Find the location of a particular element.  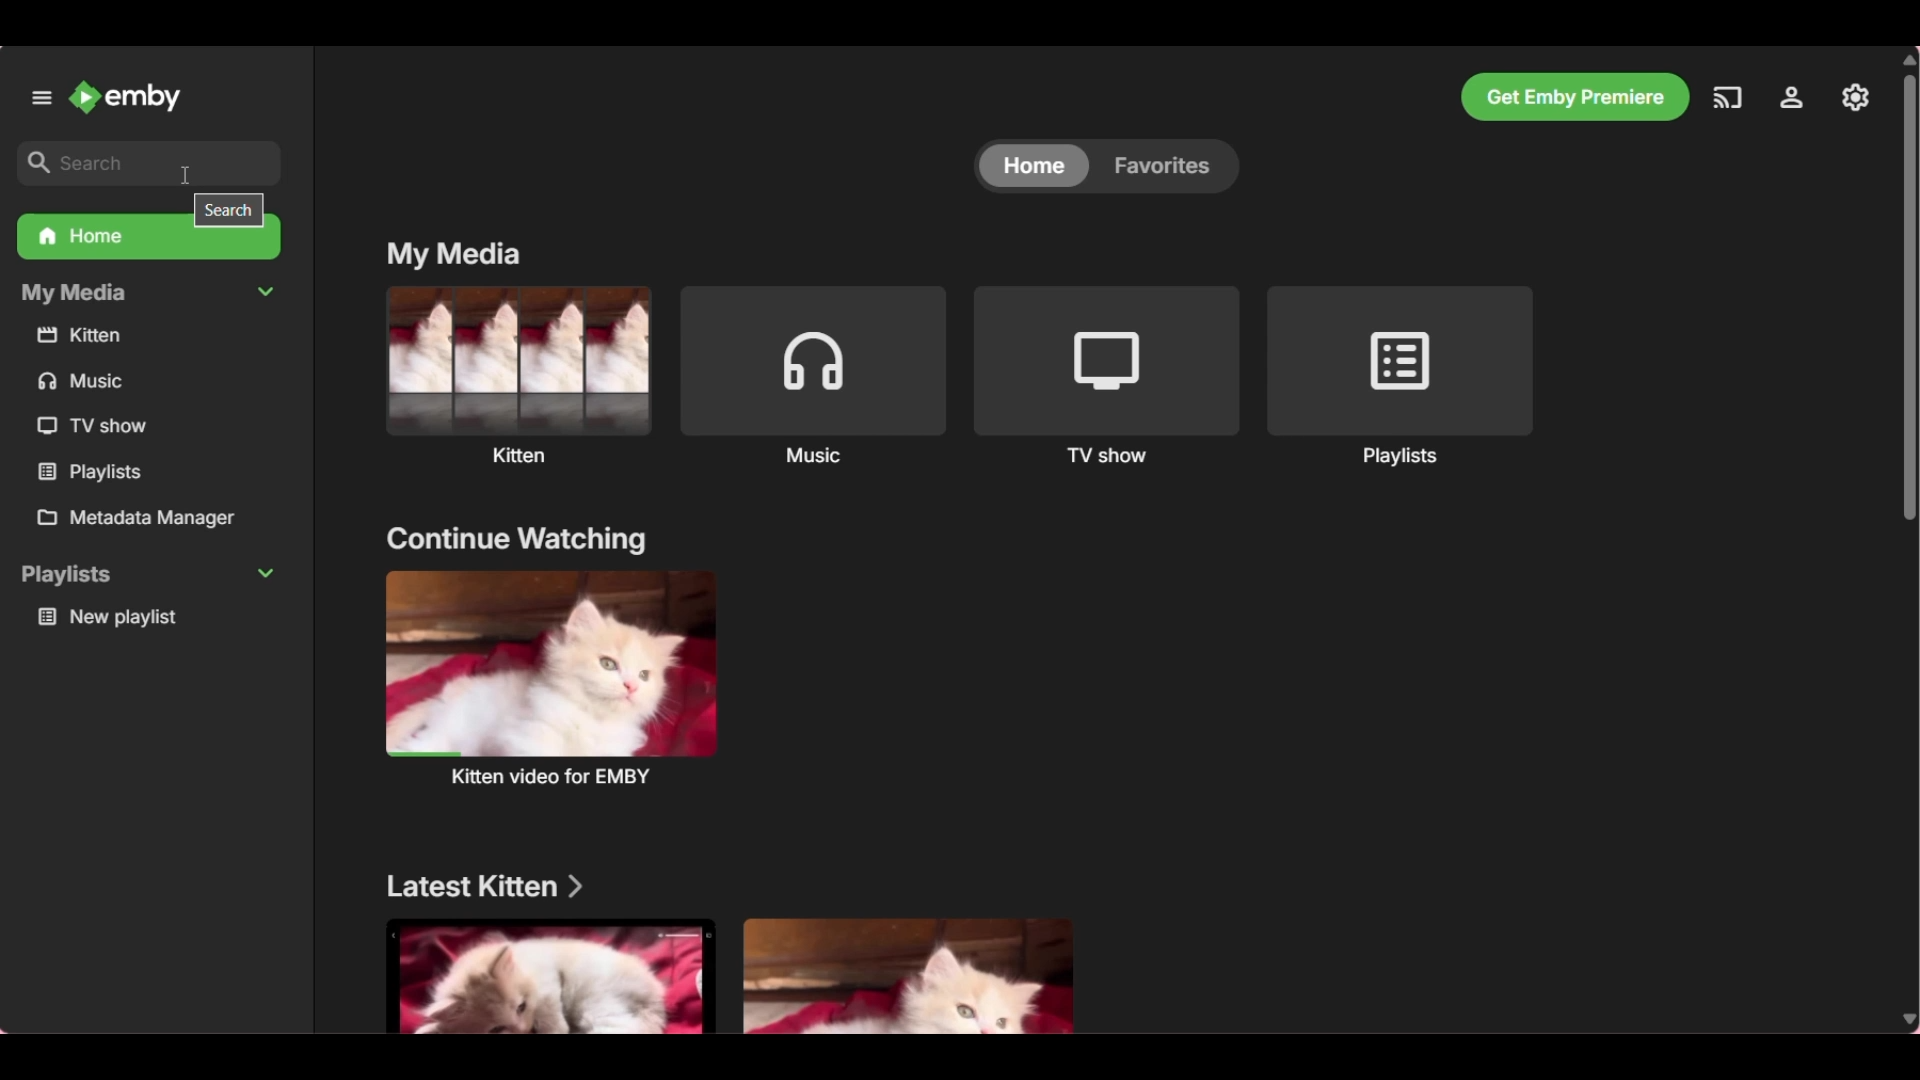

Settings is located at coordinates (1856, 95).